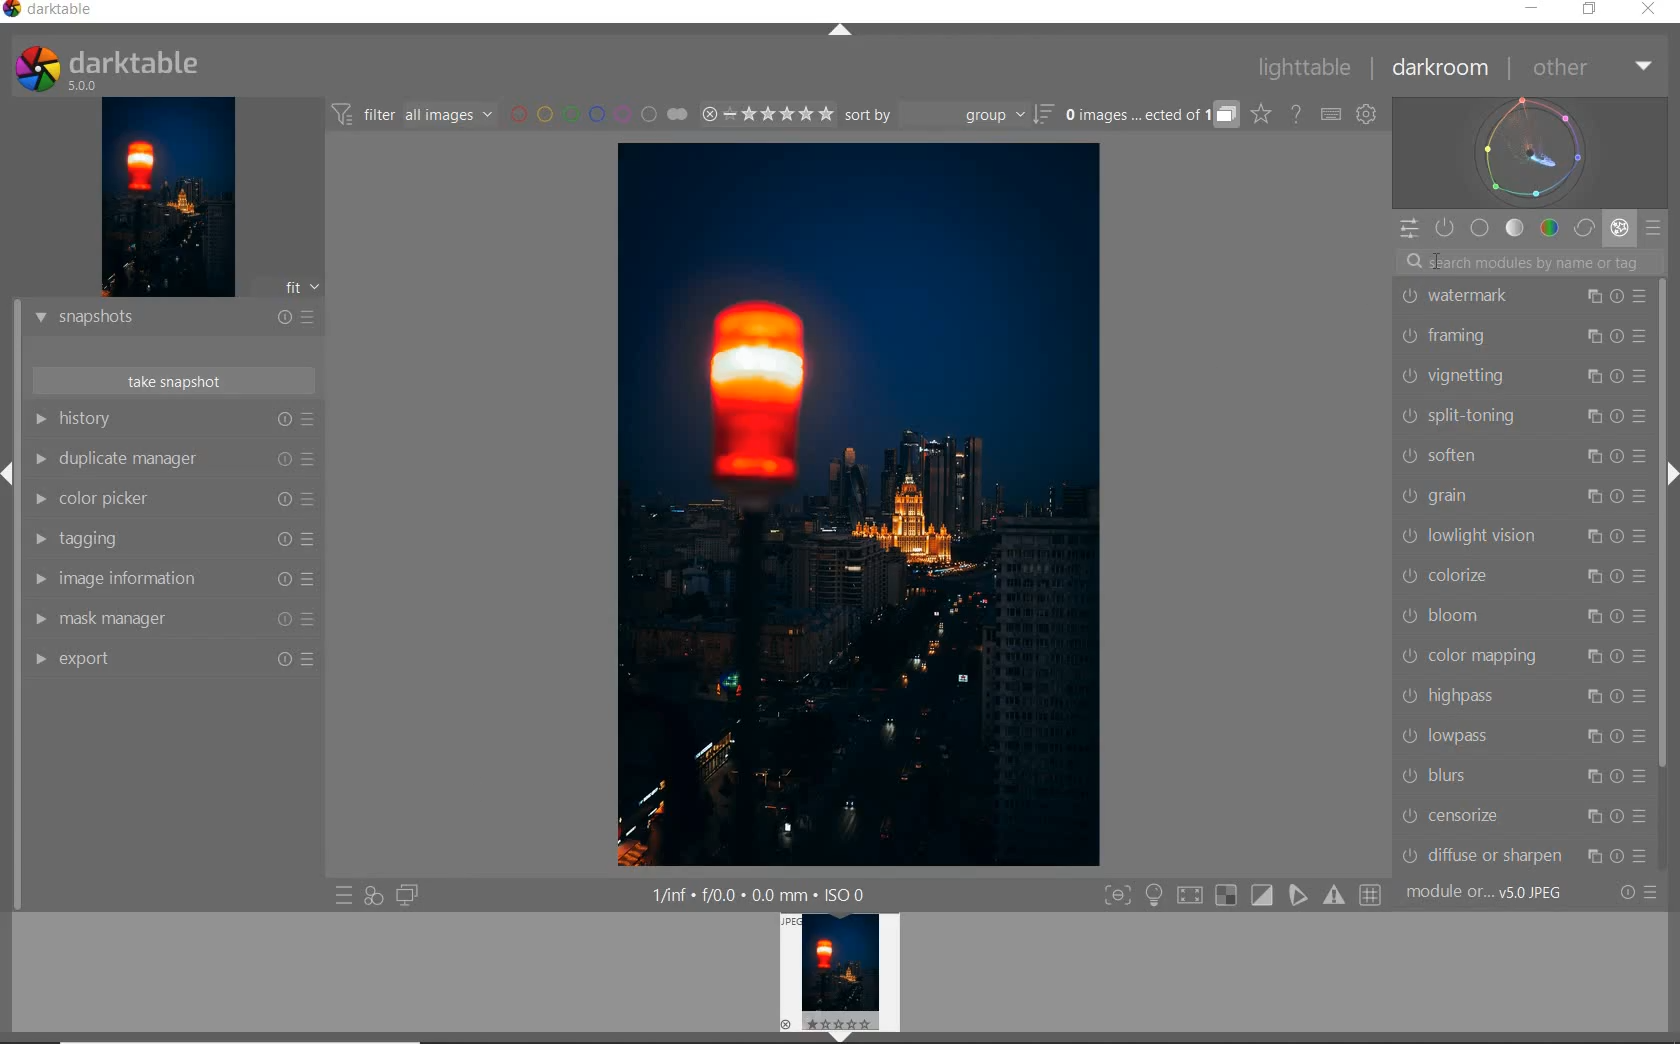 This screenshot has width=1680, height=1044. What do you see at coordinates (1460, 815) in the screenshot?
I see `CENSORIZE` at bounding box center [1460, 815].